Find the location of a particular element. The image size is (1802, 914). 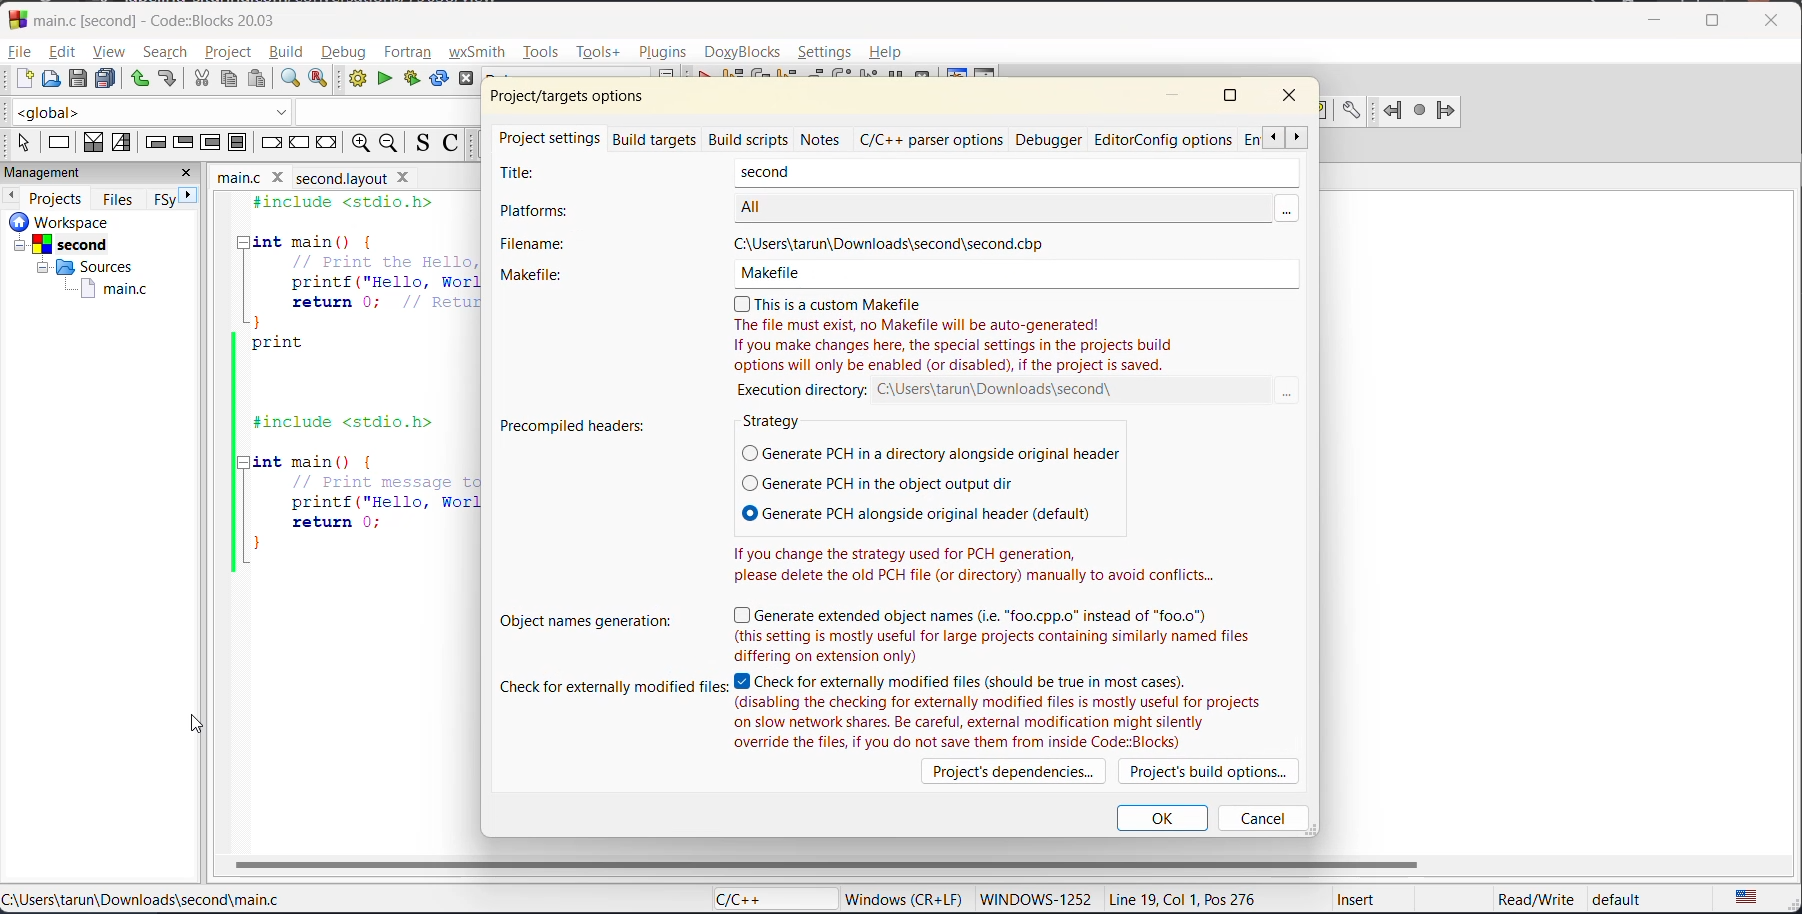

instruction is located at coordinates (60, 146).